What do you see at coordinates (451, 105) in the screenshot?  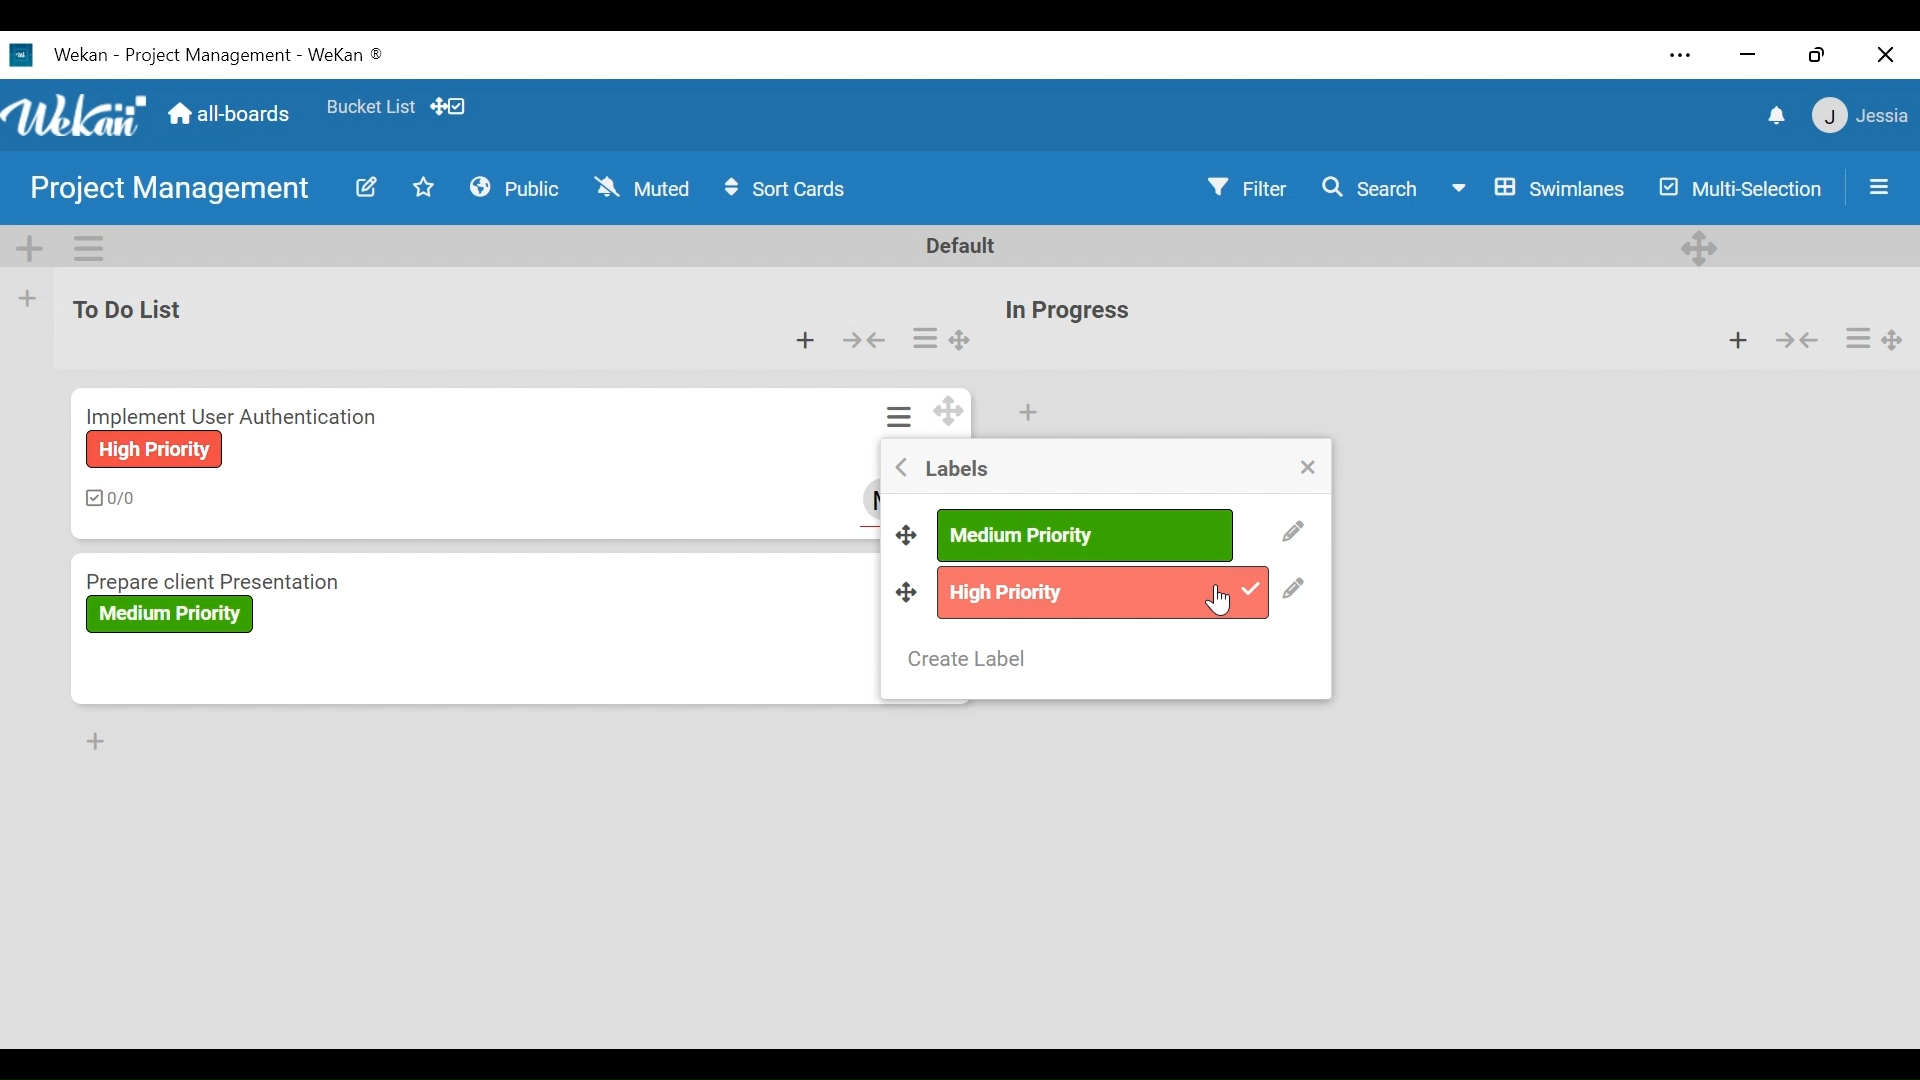 I see `Show desktop drag handles` at bounding box center [451, 105].